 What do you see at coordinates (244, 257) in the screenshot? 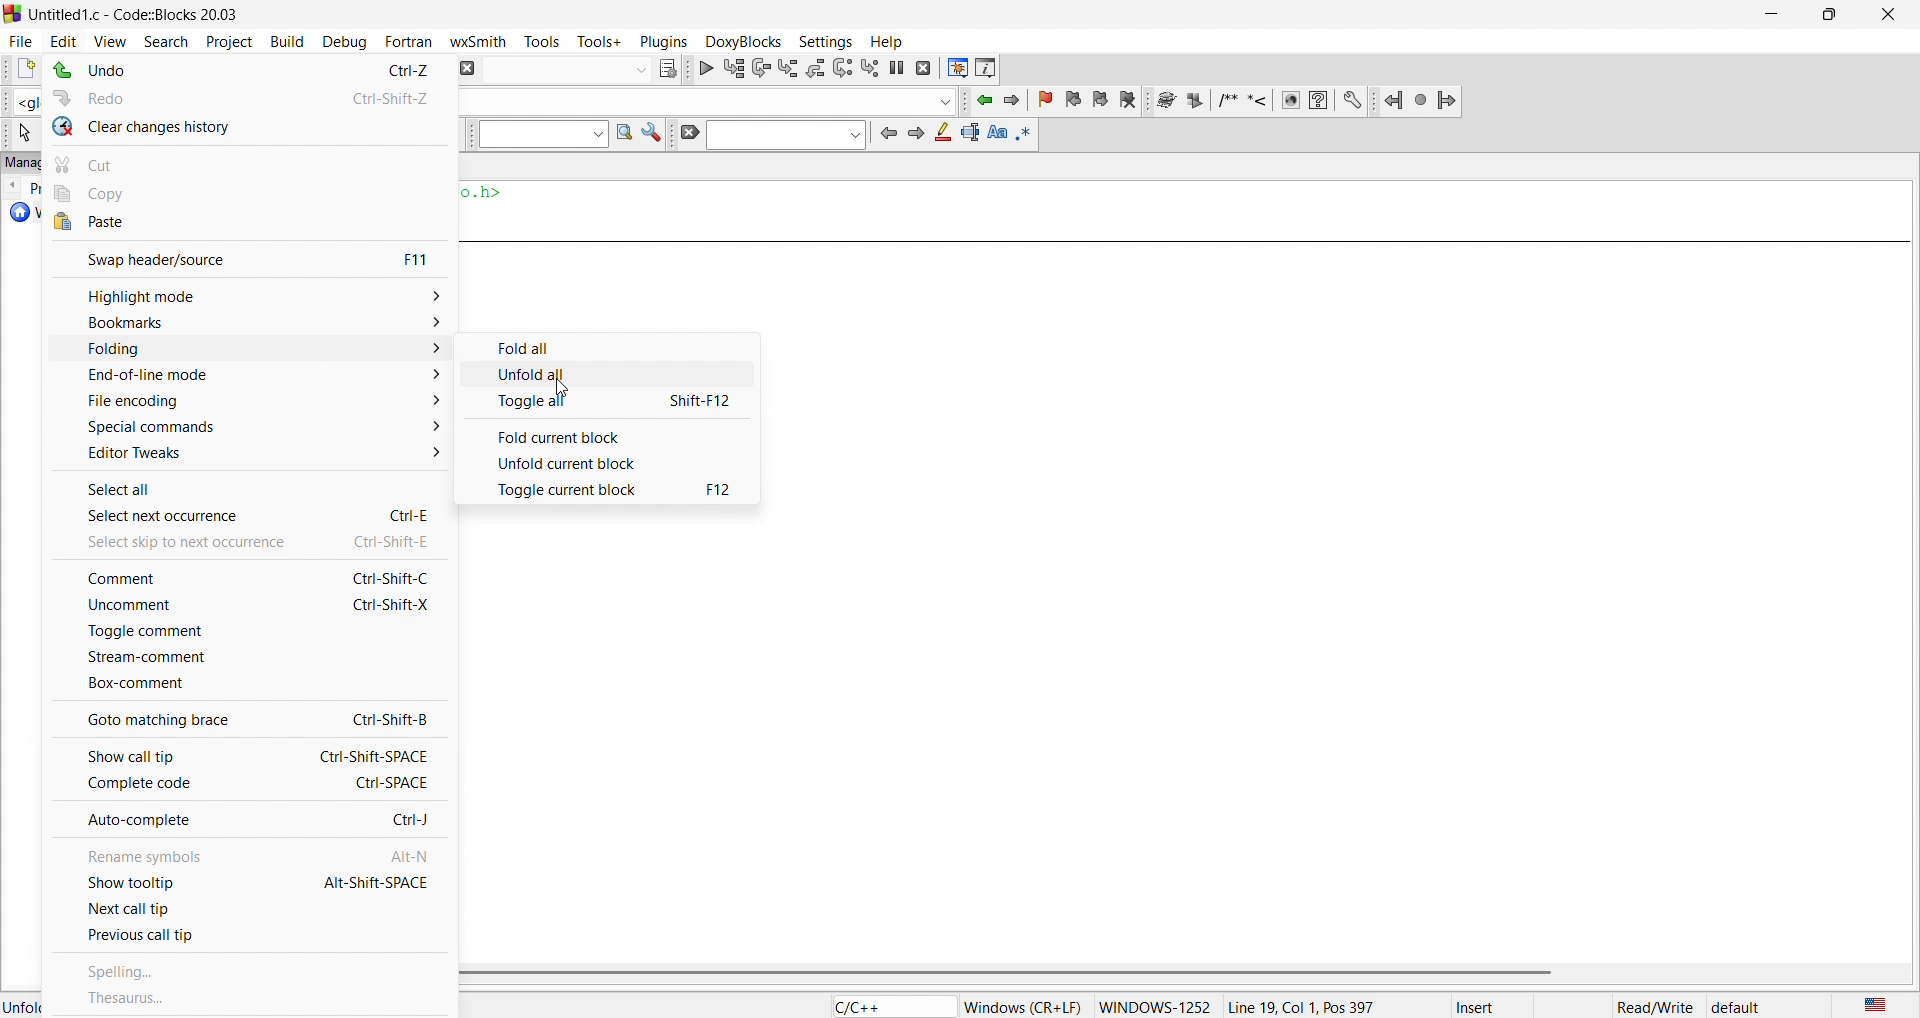
I see `swap header/source` at bounding box center [244, 257].